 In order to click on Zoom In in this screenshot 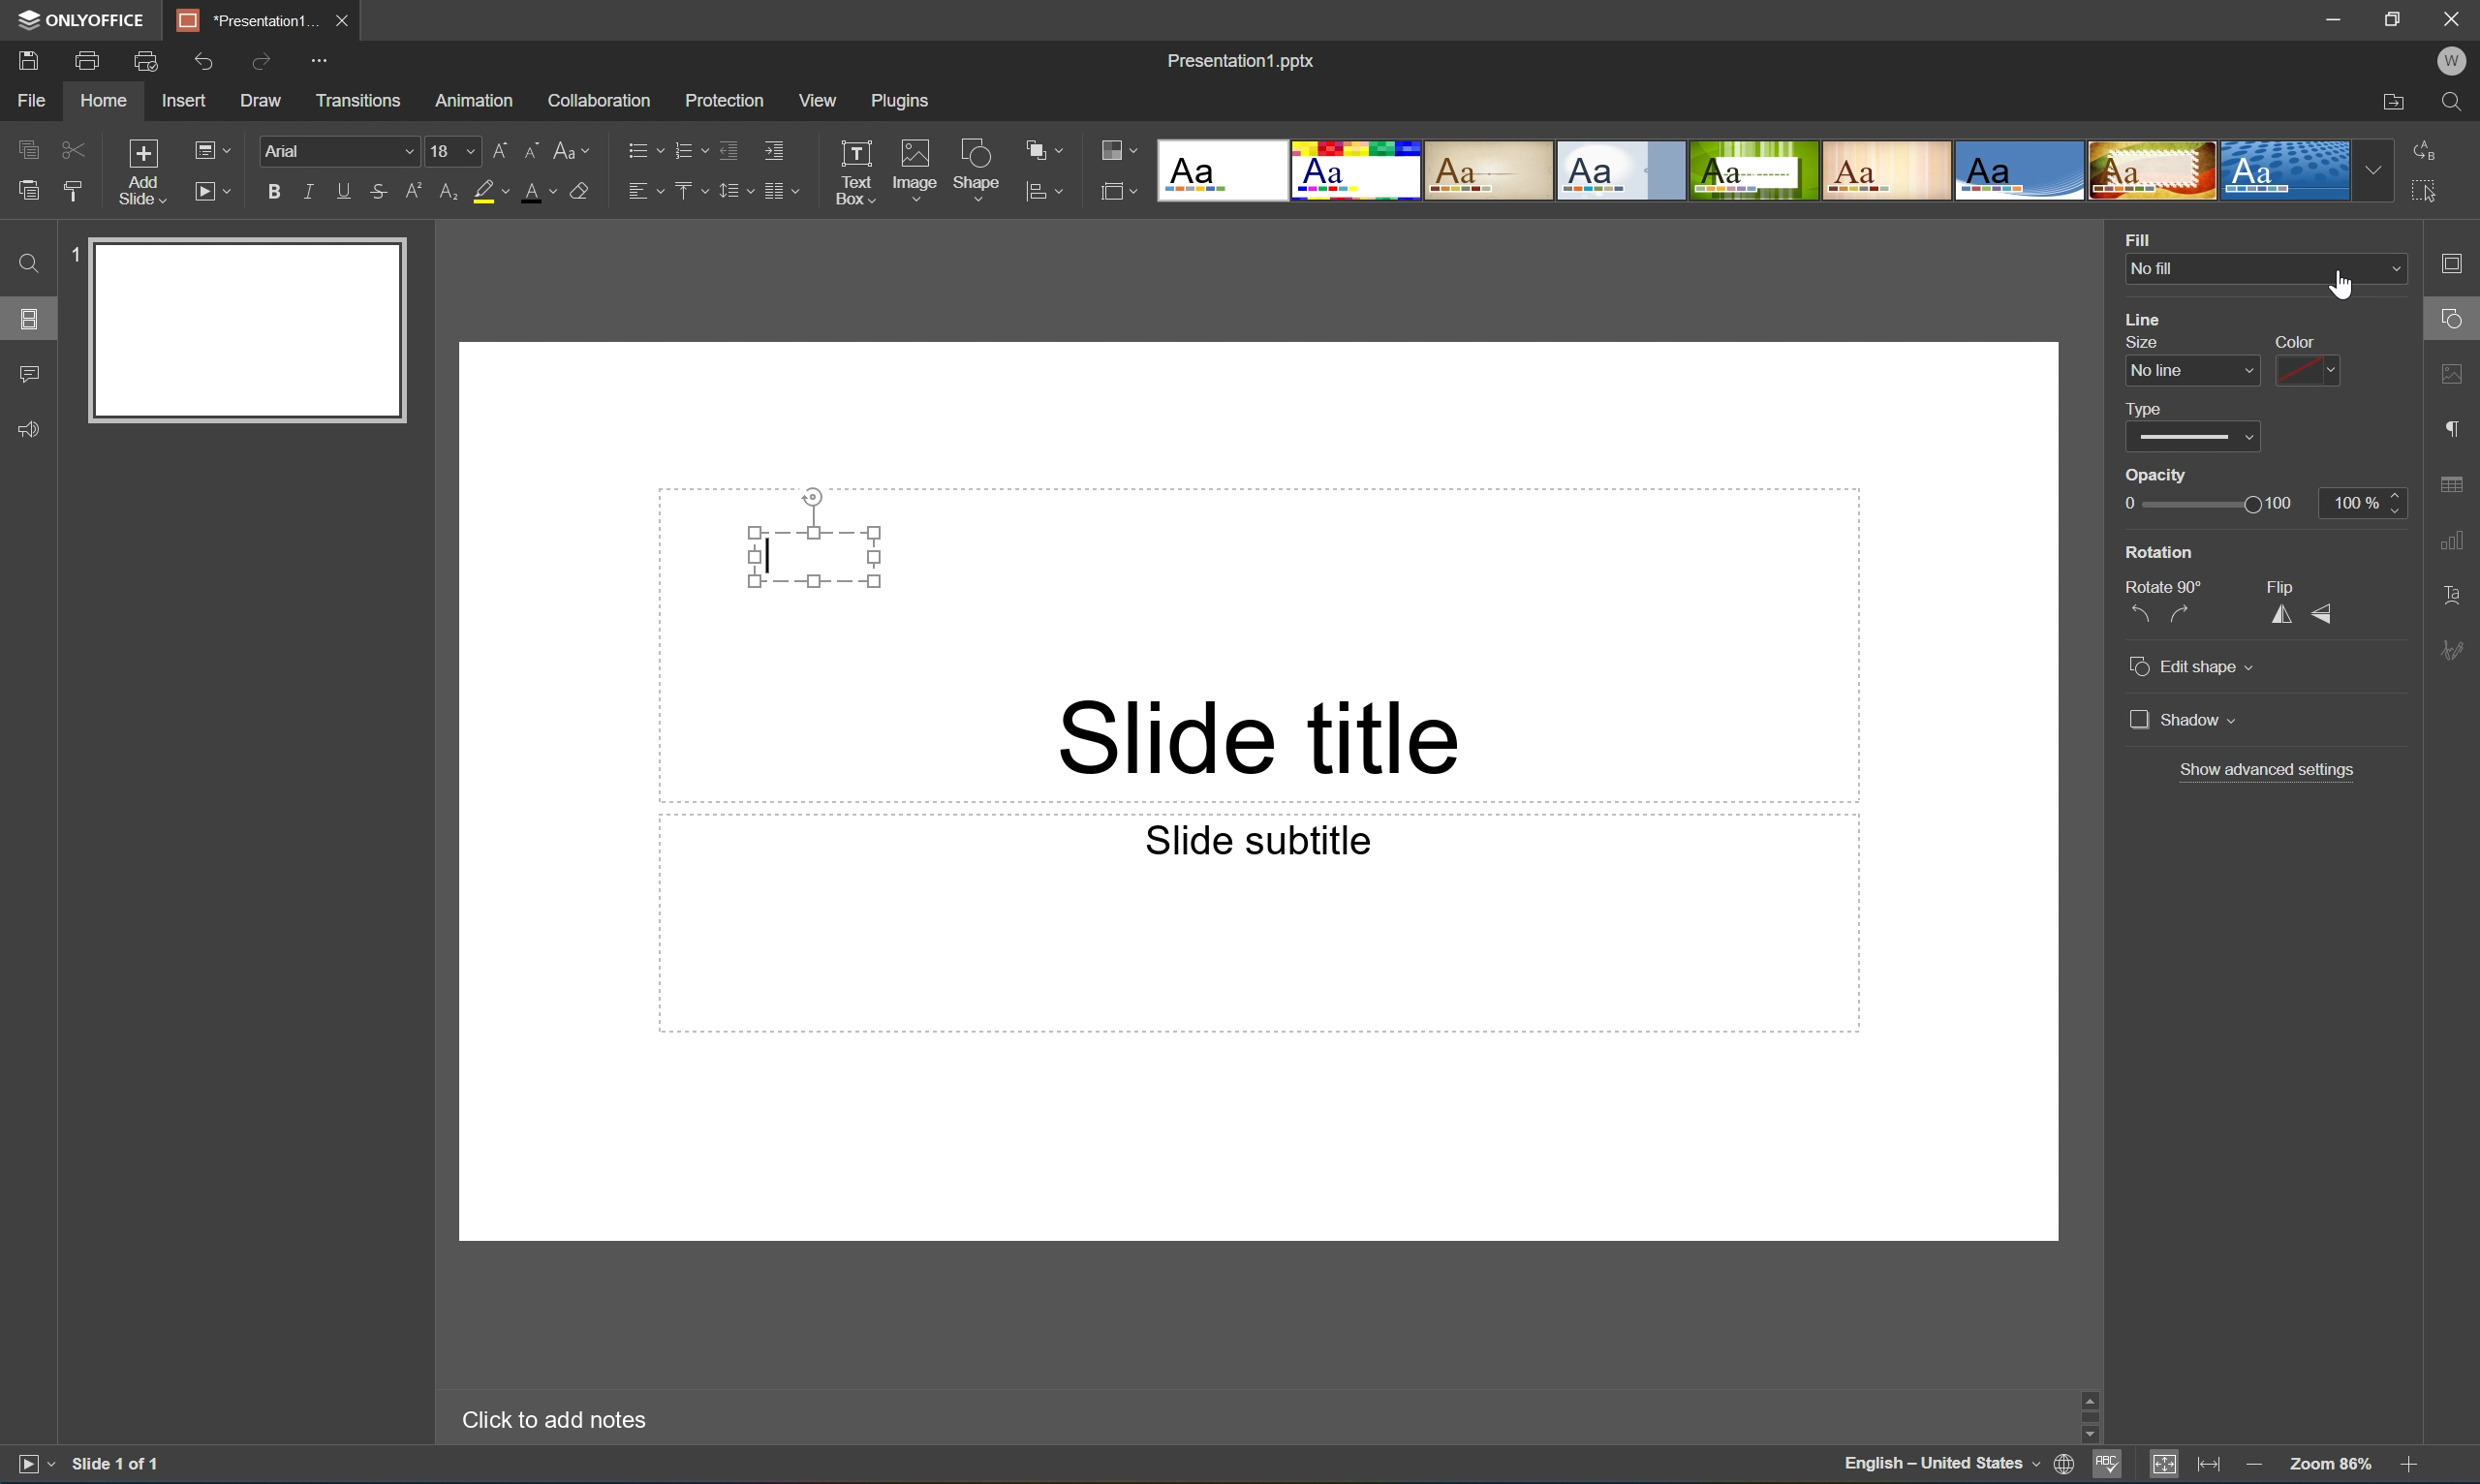, I will do `click(2407, 1468)`.